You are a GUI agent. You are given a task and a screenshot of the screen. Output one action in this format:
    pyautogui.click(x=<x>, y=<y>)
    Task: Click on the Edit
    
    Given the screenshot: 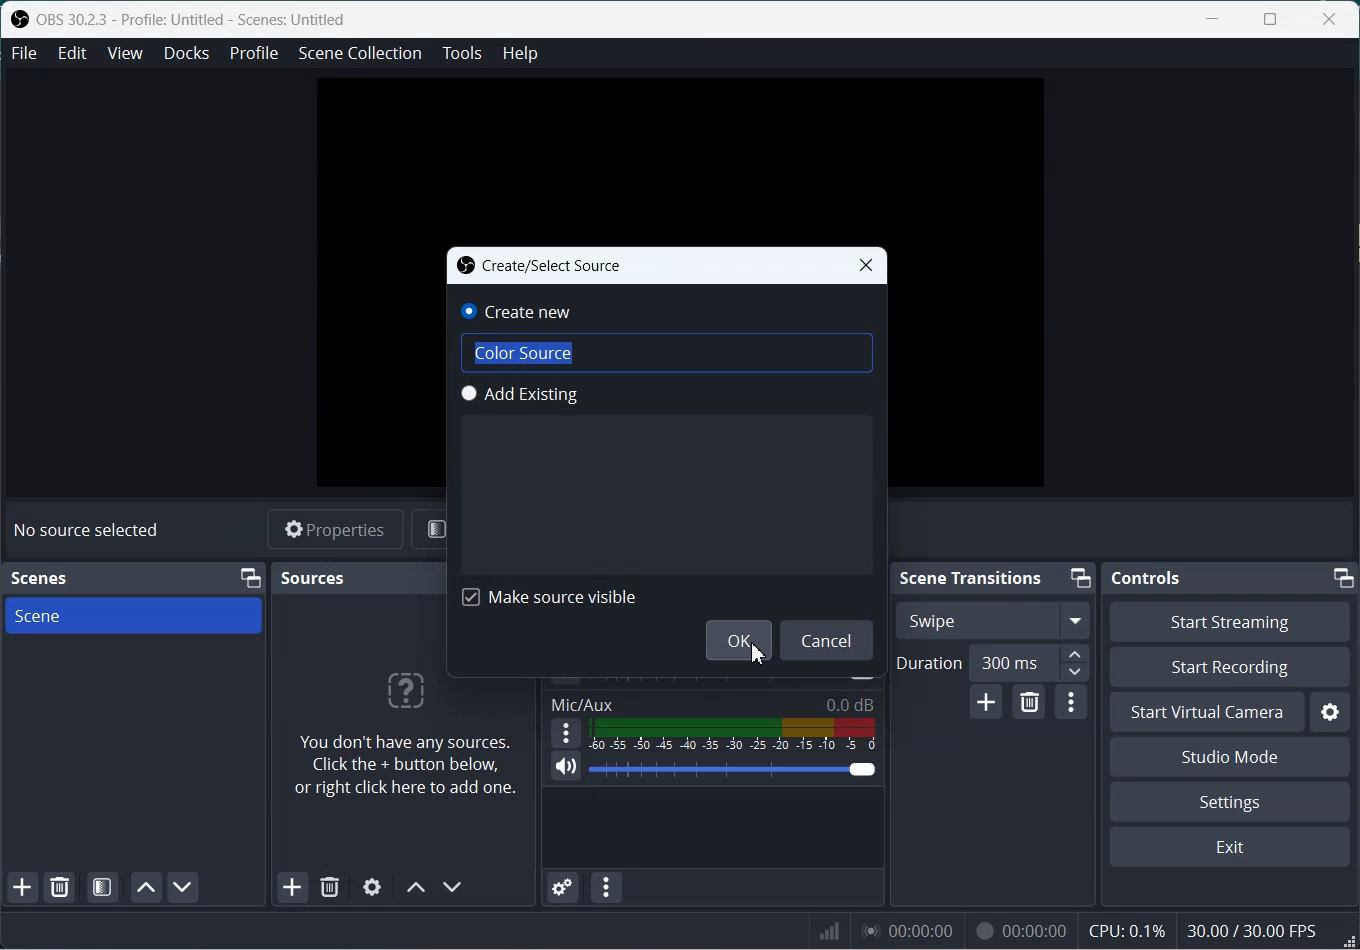 What is the action you would take?
    pyautogui.click(x=72, y=52)
    